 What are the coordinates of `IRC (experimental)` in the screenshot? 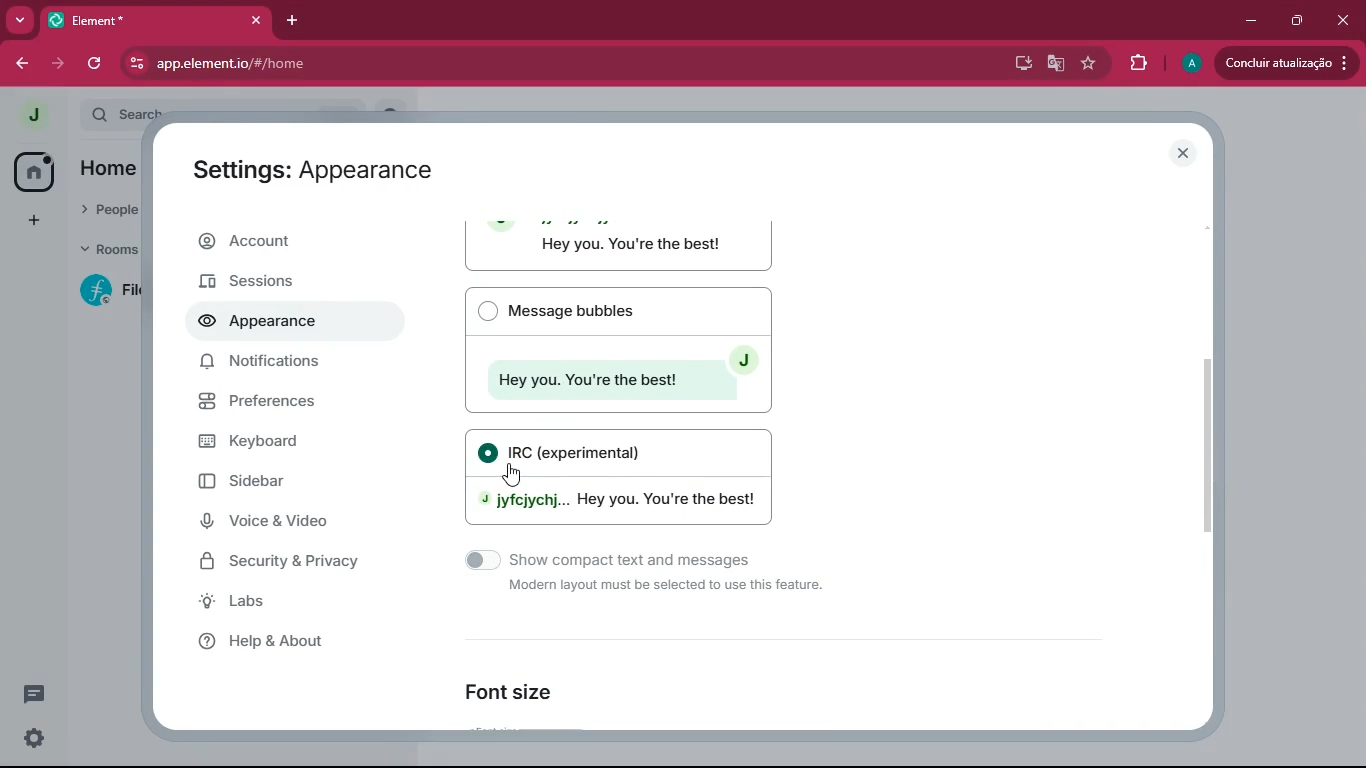 It's located at (577, 451).